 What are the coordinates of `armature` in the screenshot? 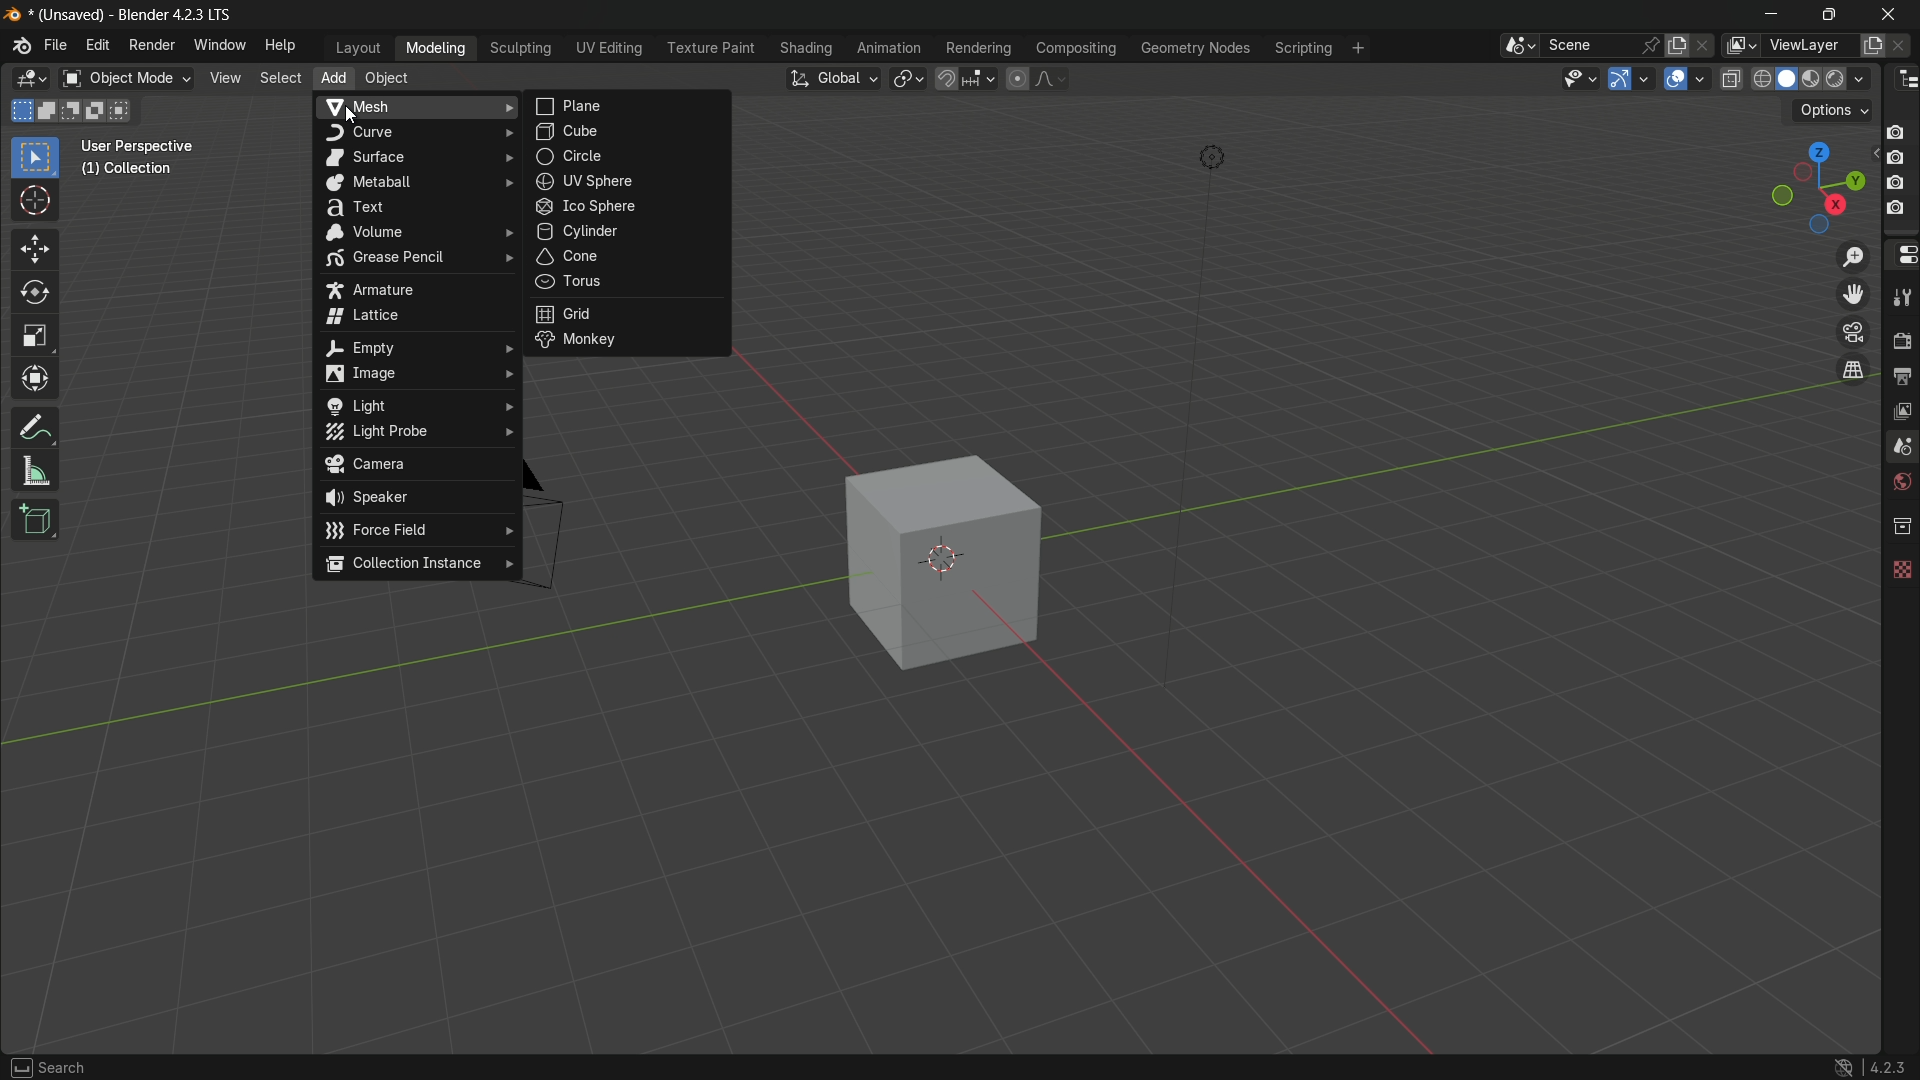 It's located at (415, 287).